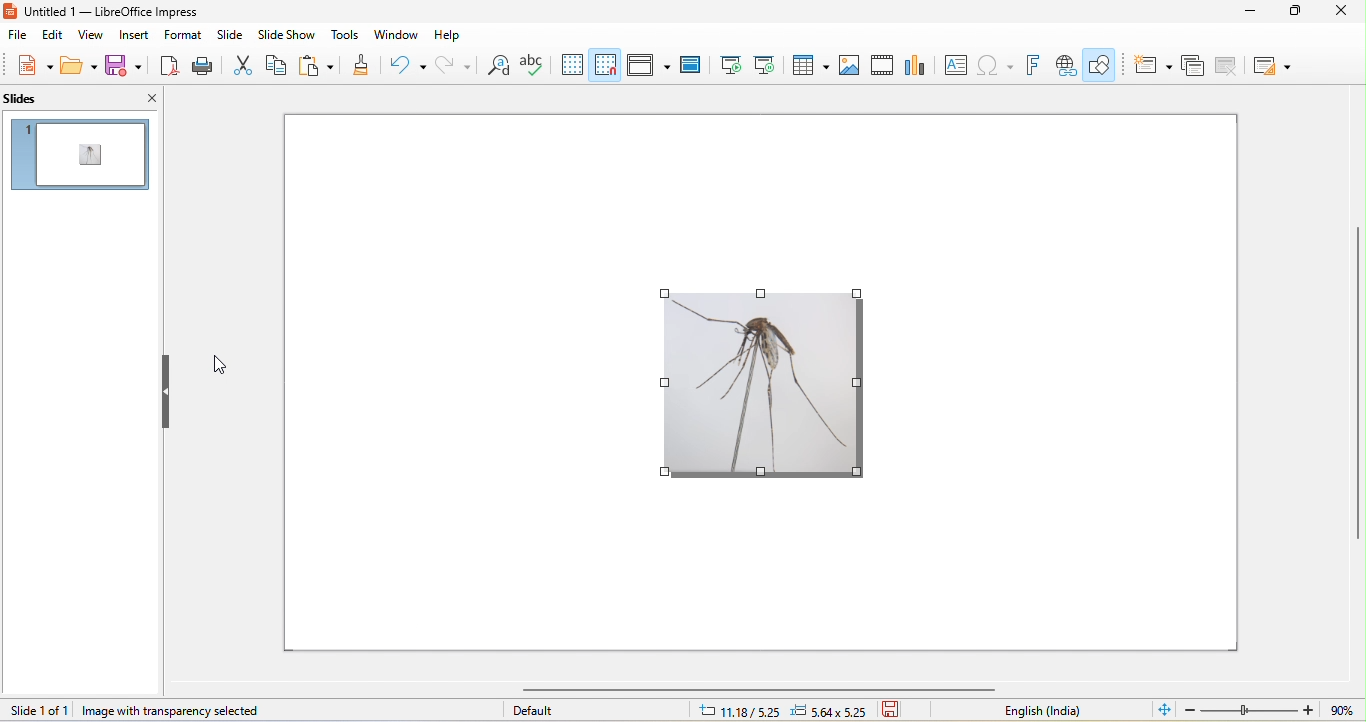  Describe the element at coordinates (406, 66) in the screenshot. I see `Refresh` at that location.